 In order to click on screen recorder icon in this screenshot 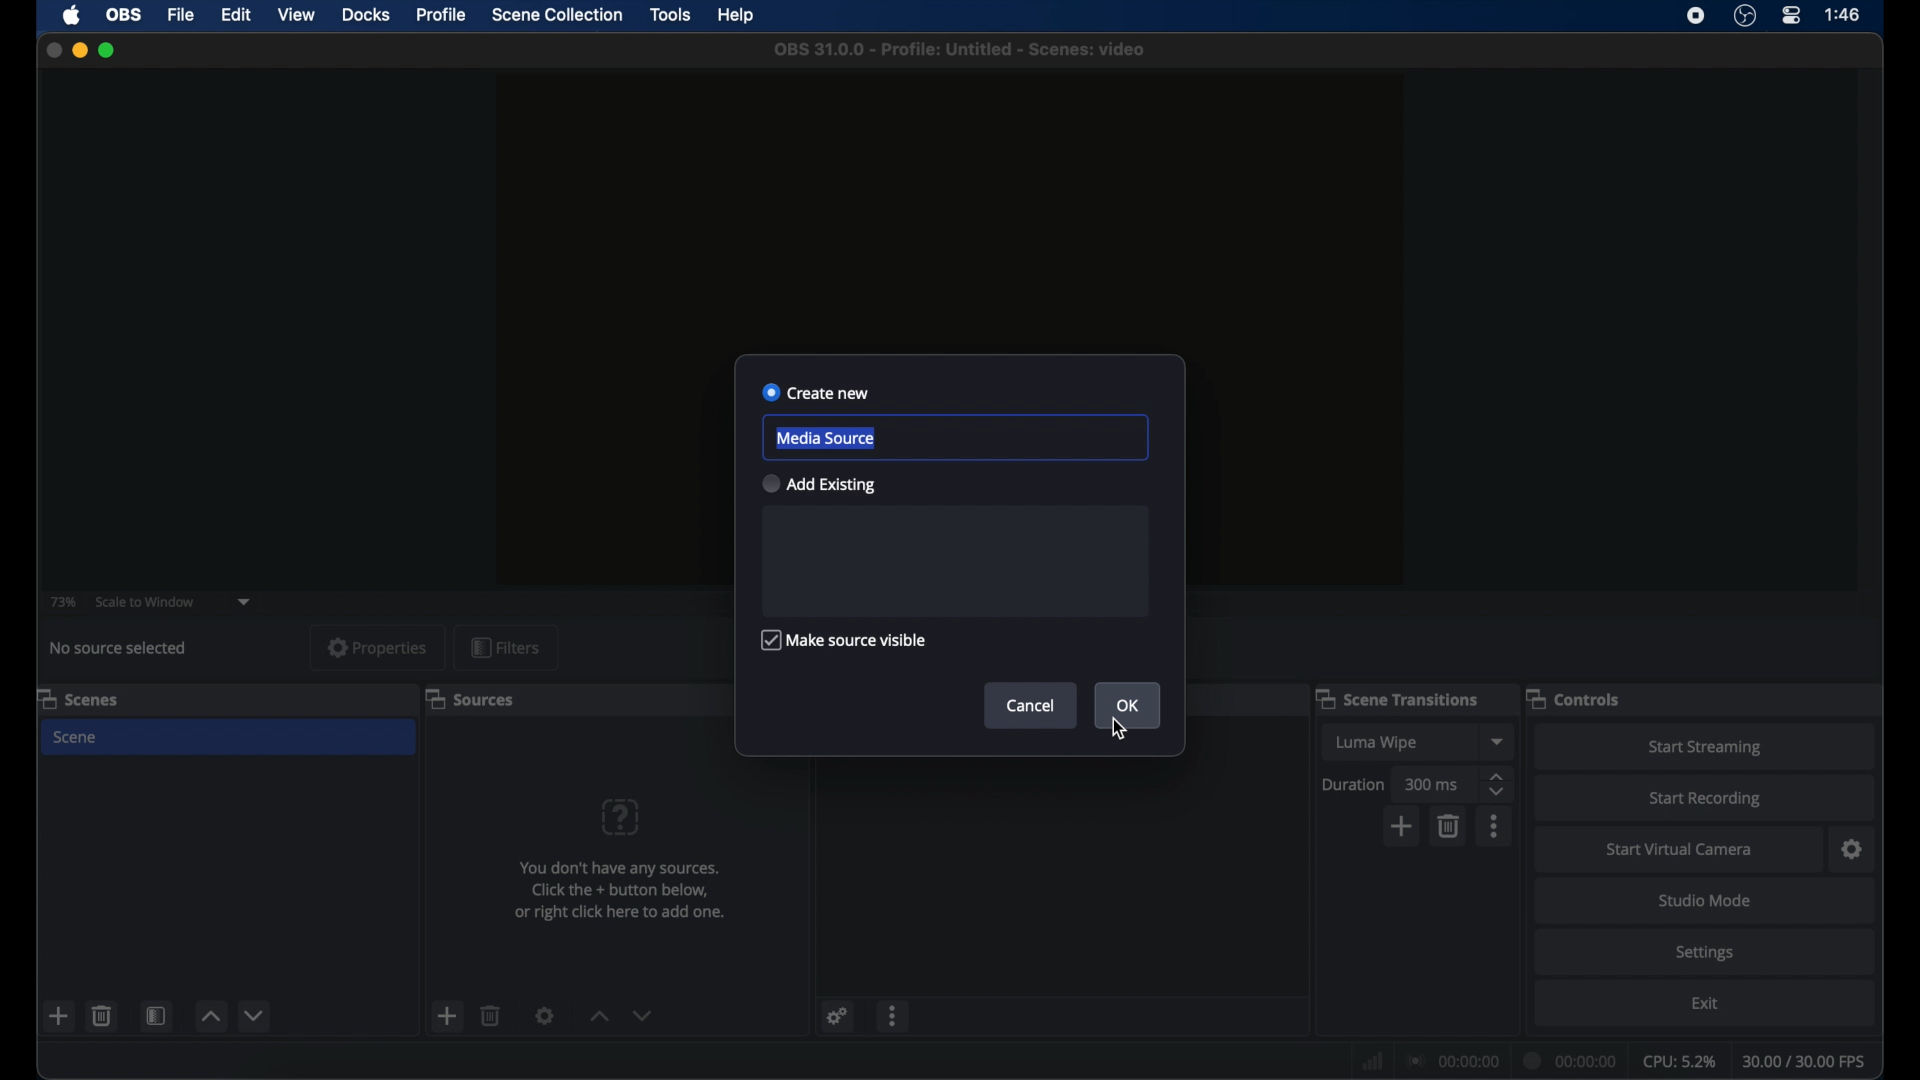, I will do `click(1696, 16)`.